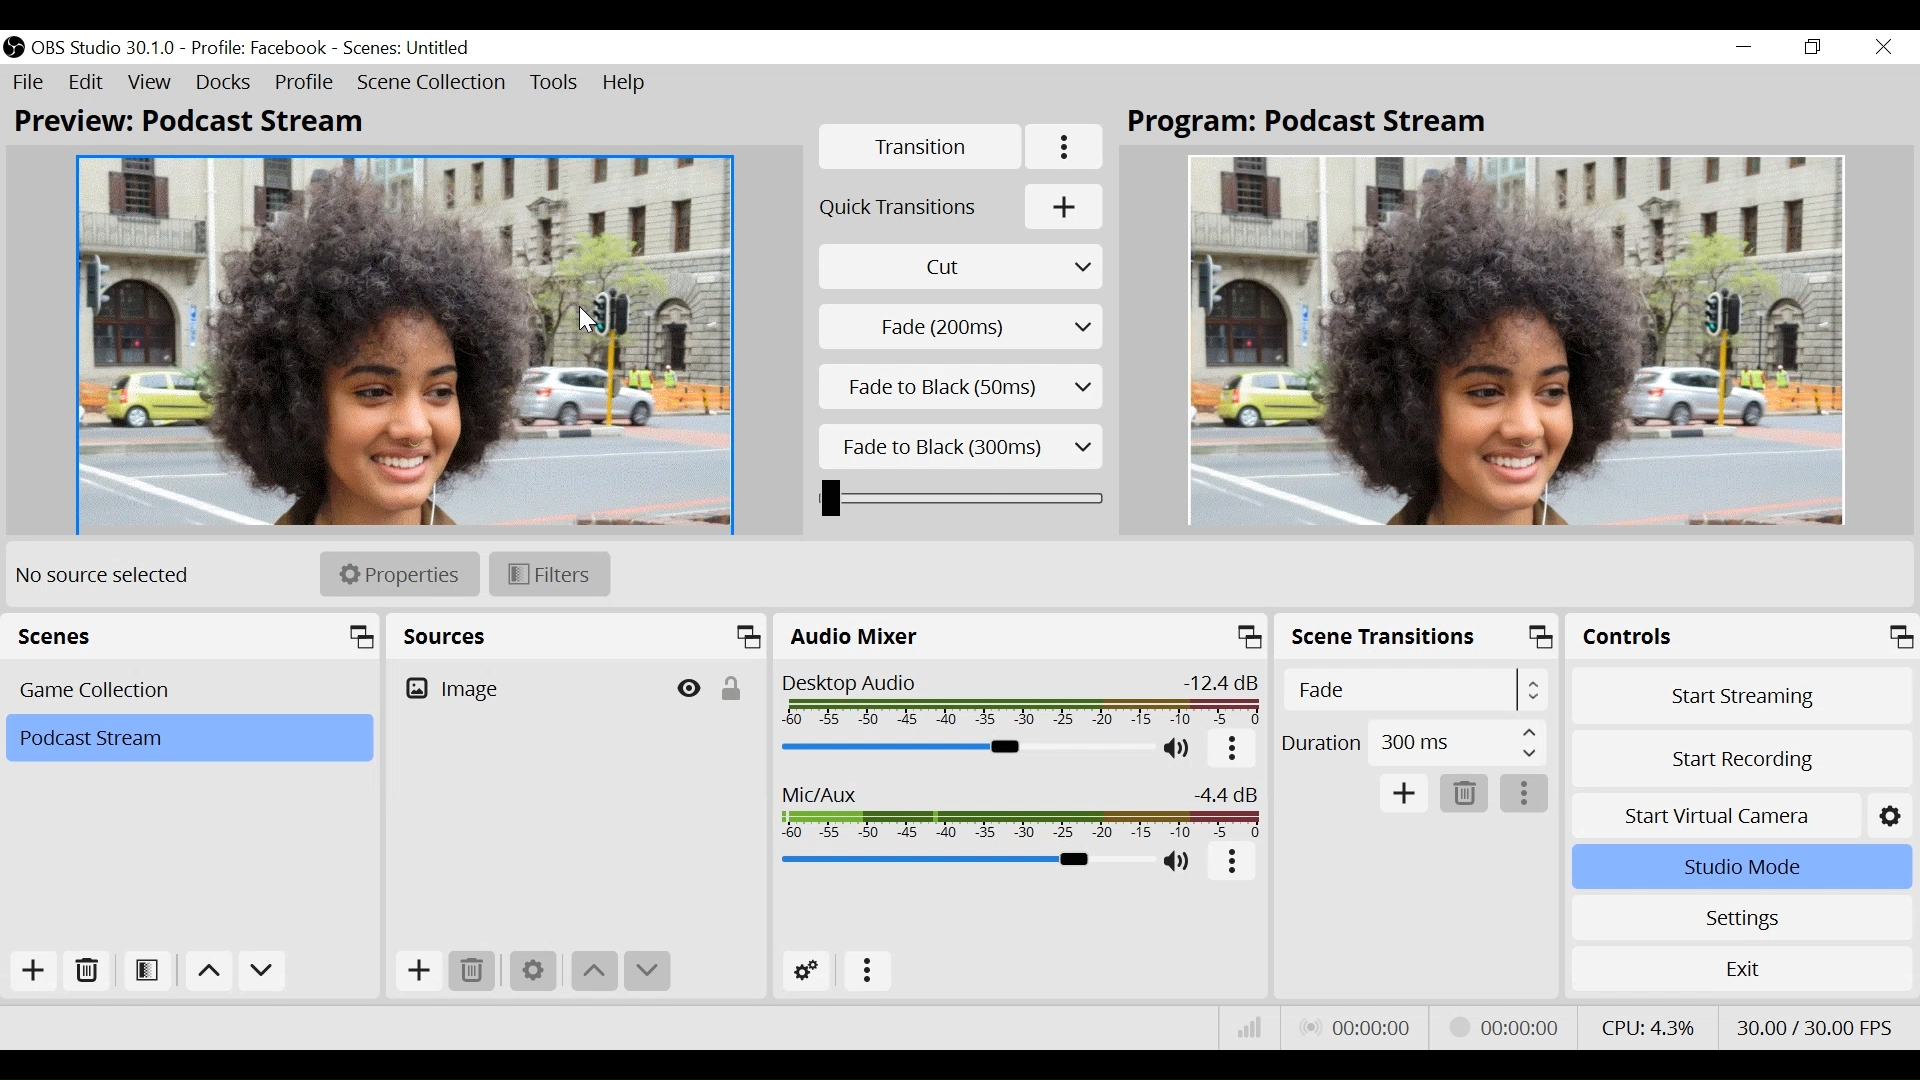  What do you see at coordinates (262, 47) in the screenshot?
I see `Profile` at bounding box center [262, 47].